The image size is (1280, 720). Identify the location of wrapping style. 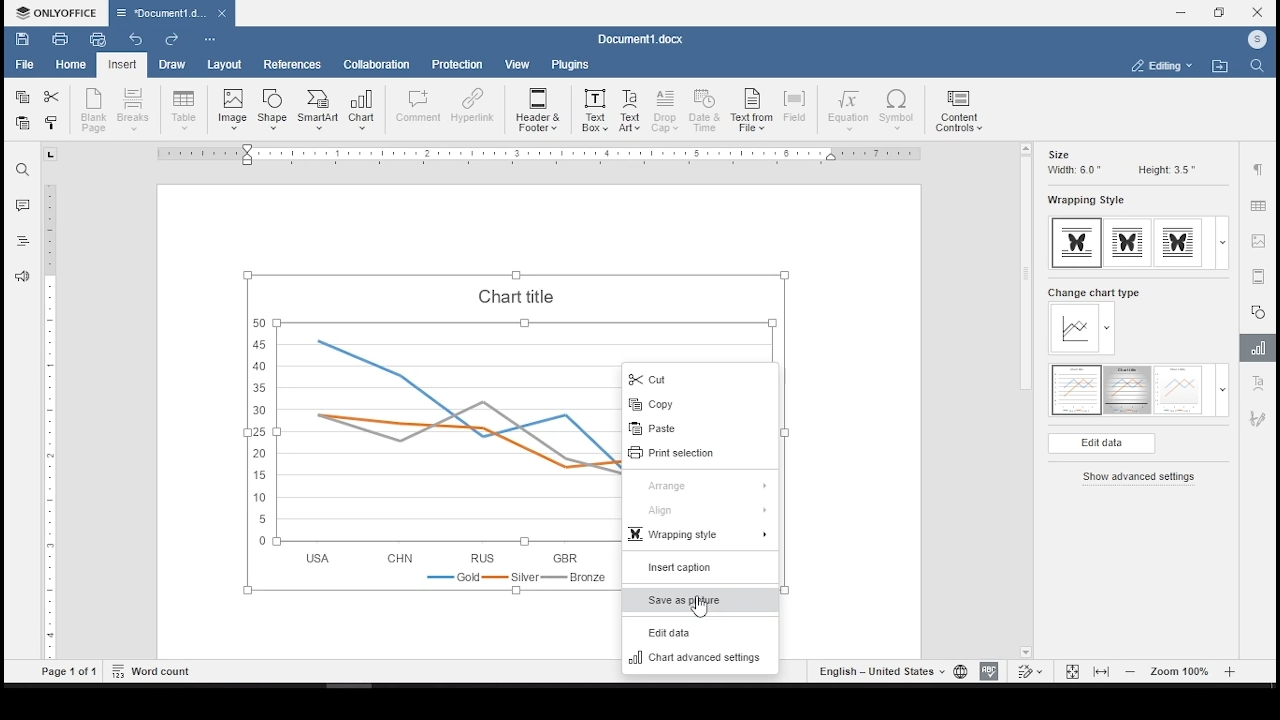
(1078, 243).